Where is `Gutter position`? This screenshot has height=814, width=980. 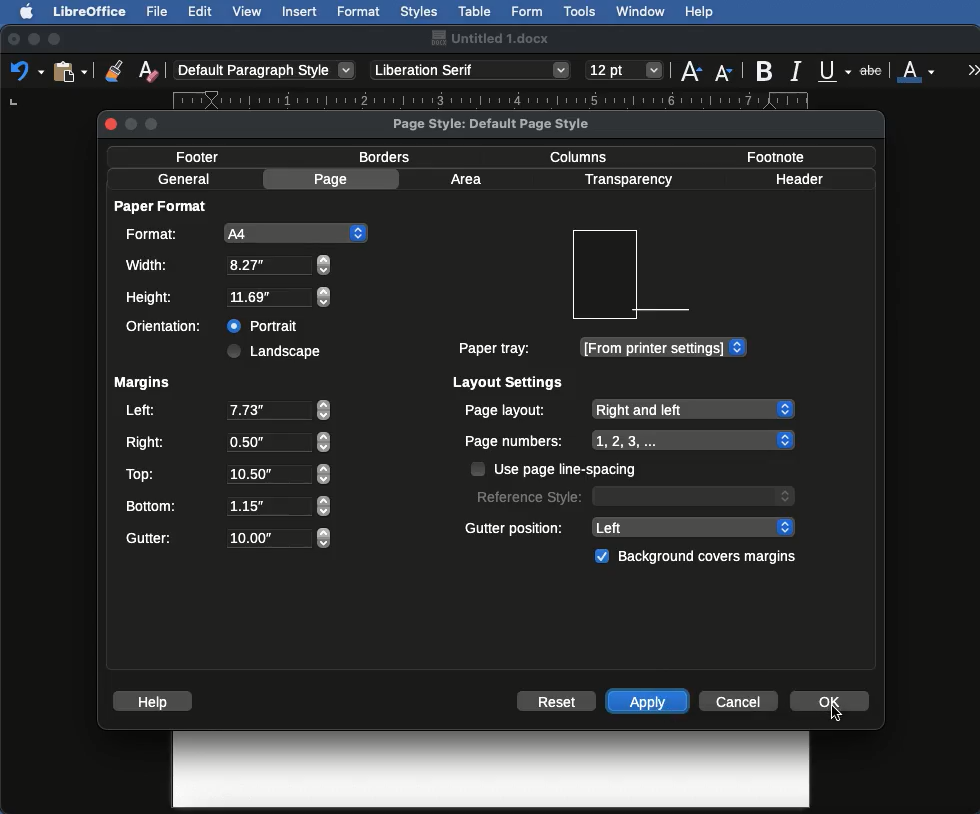
Gutter position is located at coordinates (631, 526).